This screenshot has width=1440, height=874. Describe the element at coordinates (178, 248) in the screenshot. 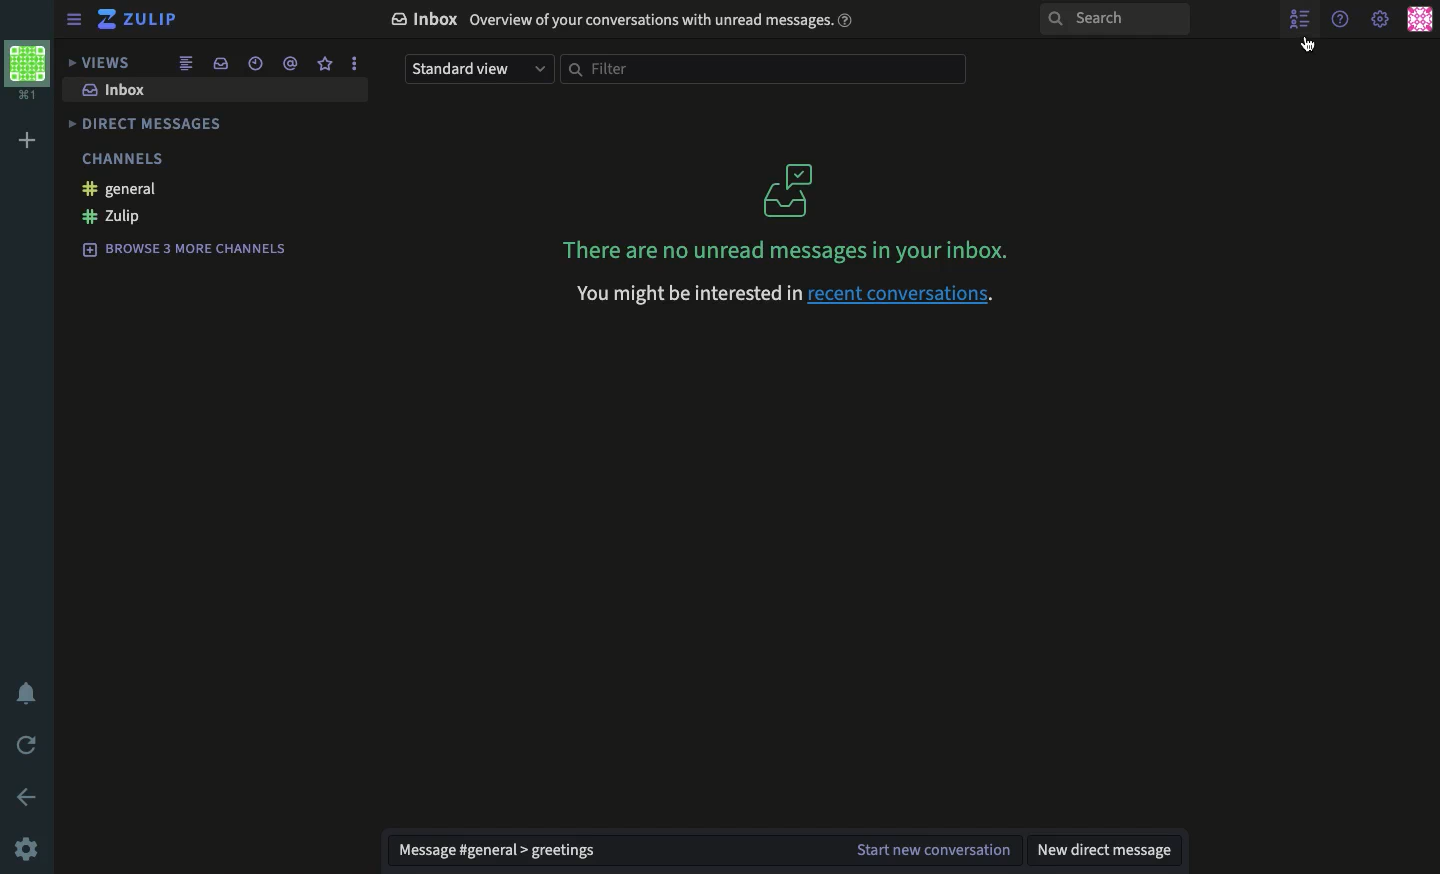

I see `browse 3 more channels` at that location.